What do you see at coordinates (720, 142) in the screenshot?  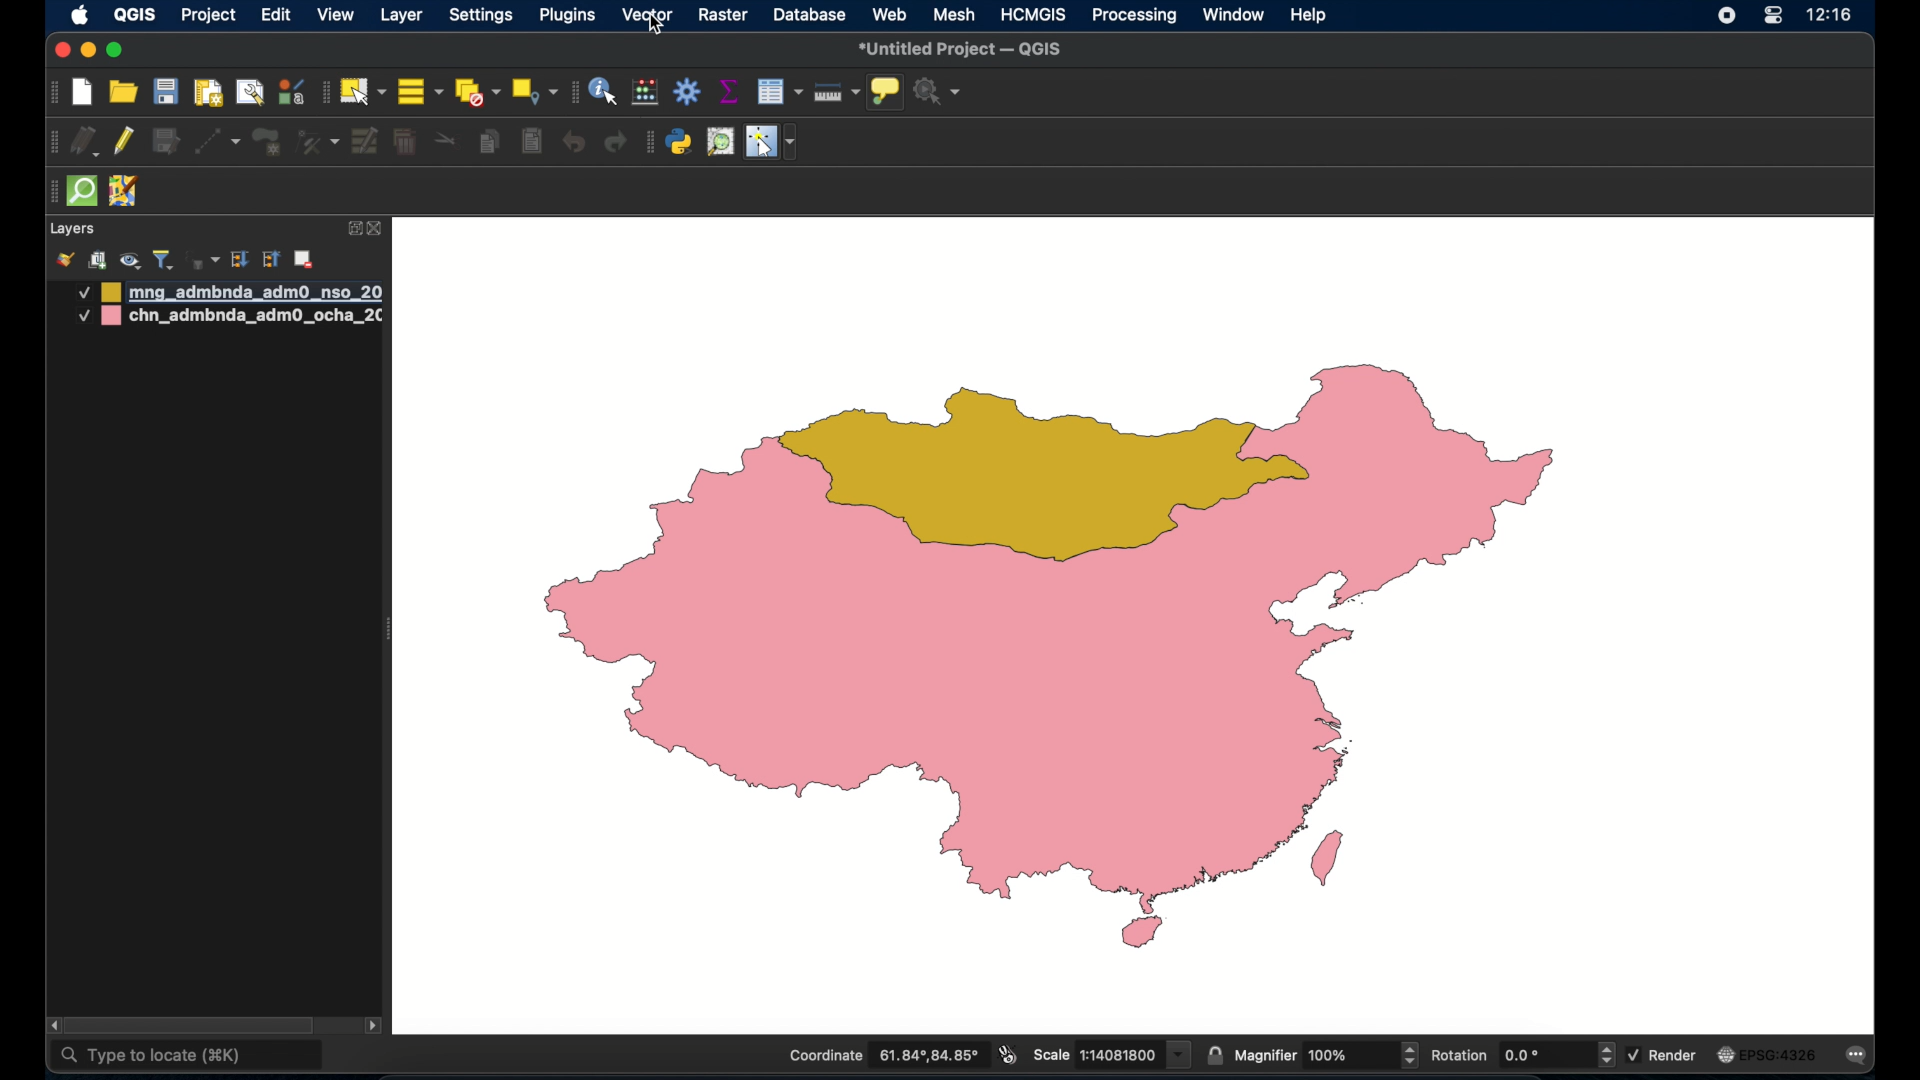 I see `osm place search` at bounding box center [720, 142].